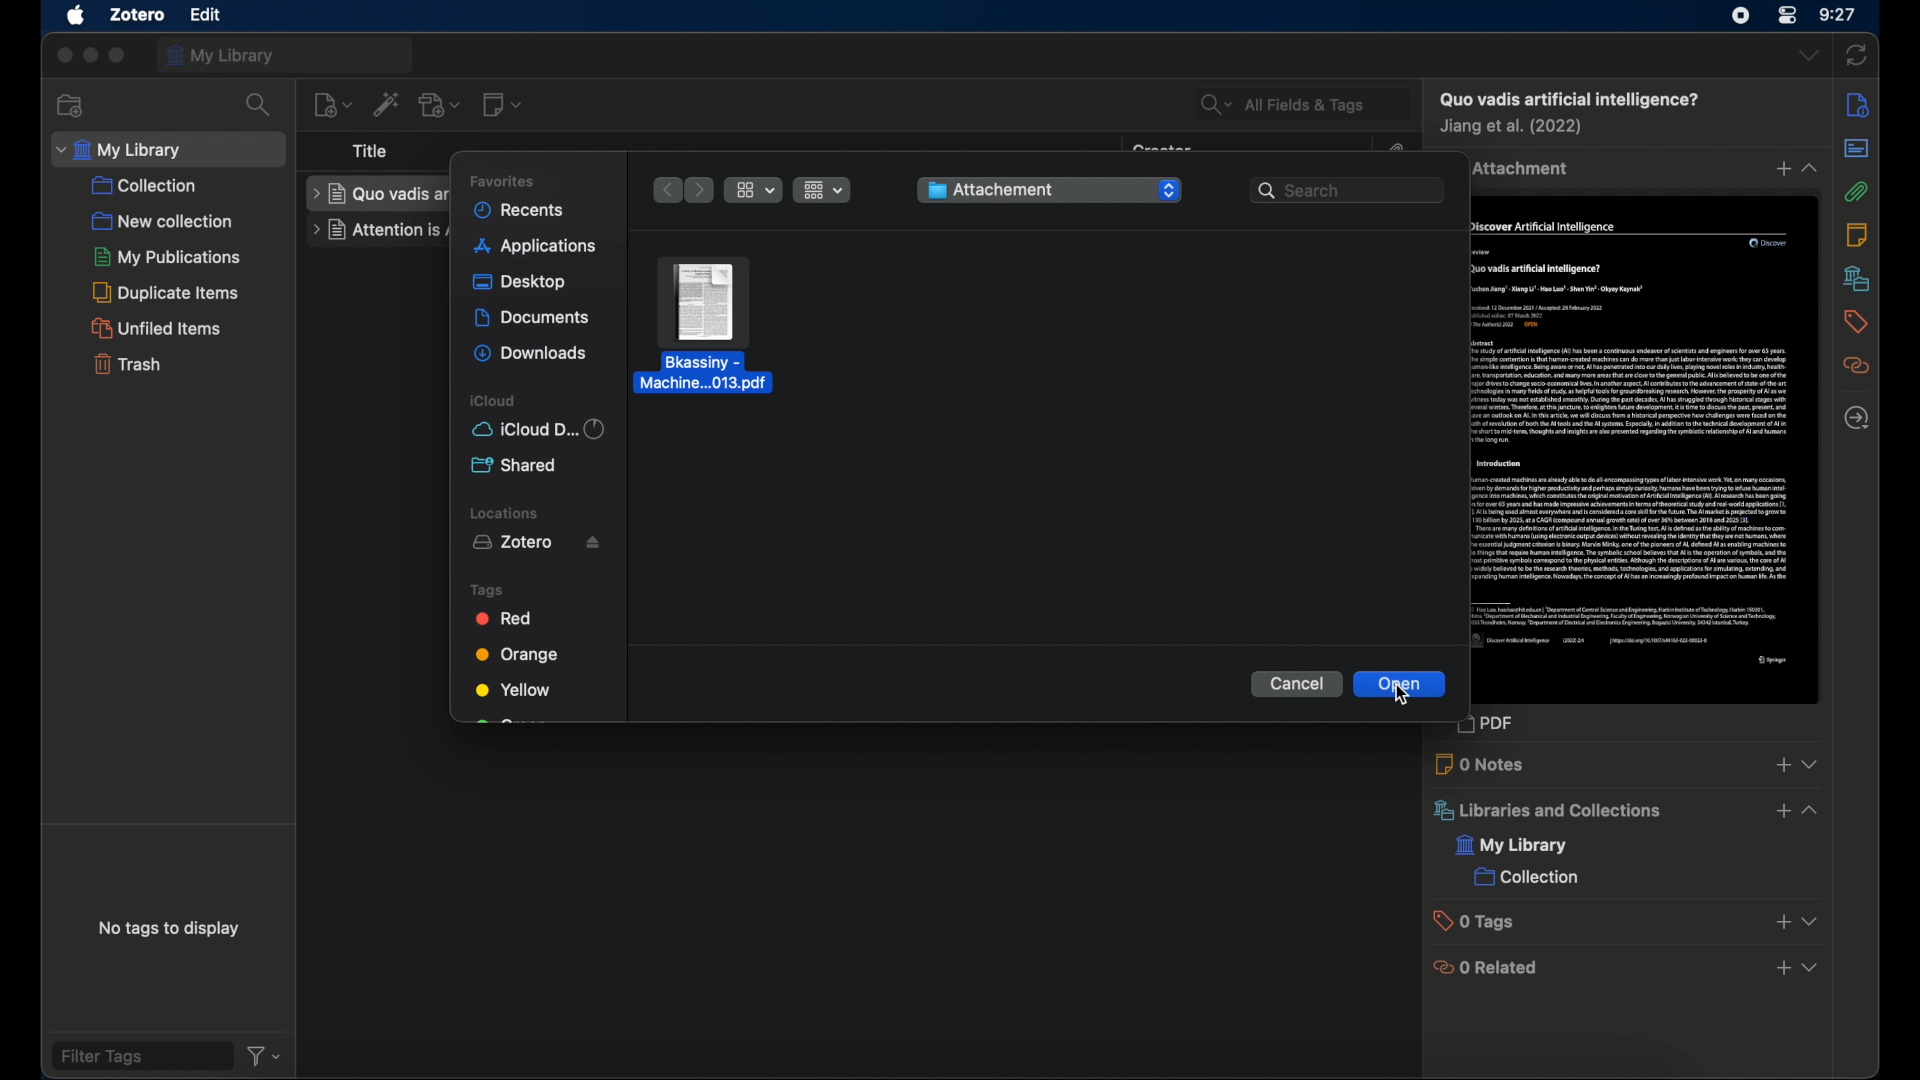  Describe the element at coordinates (1482, 764) in the screenshot. I see `0 notes` at that location.